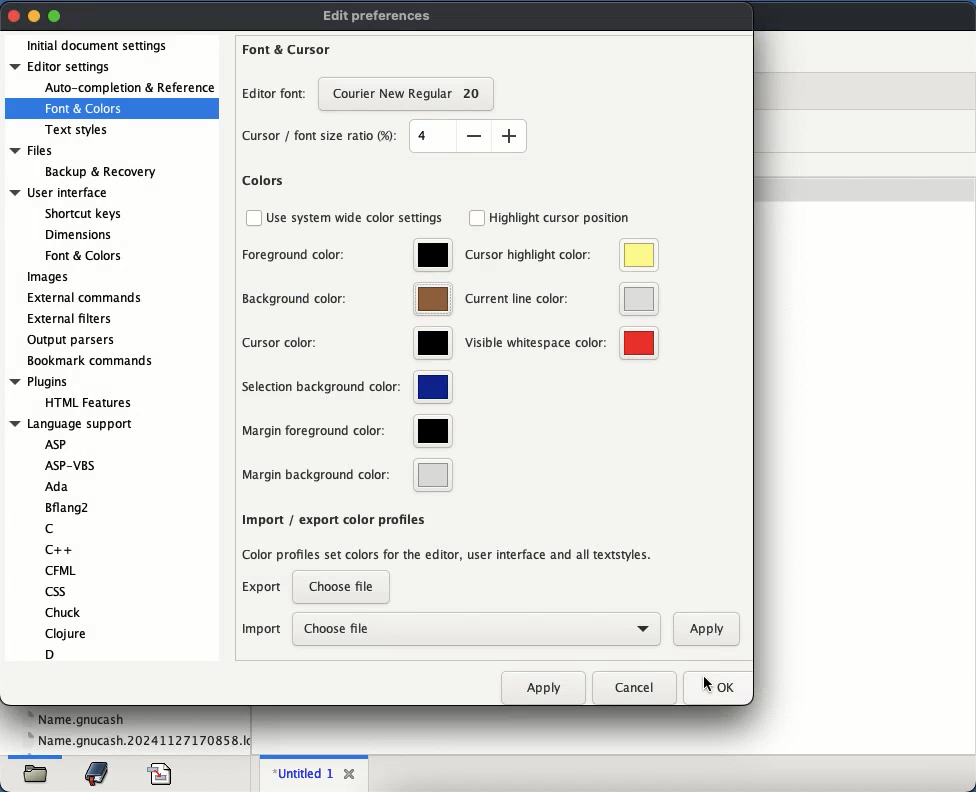  What do you see at coordinates (101, 44) in the screenshot?
I see `initial document settings` at bounding box center [101, 44].